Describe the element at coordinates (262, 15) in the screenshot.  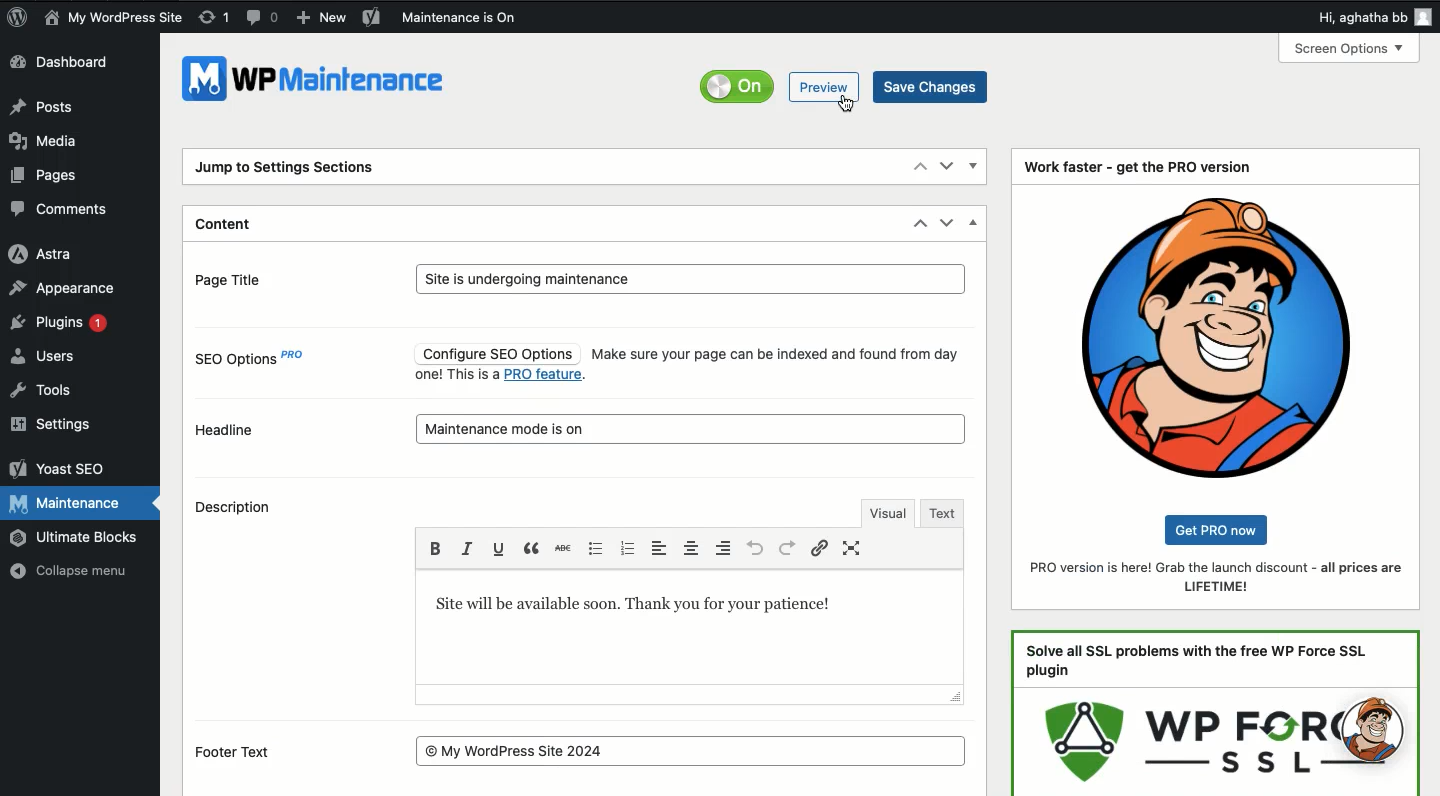
I see `Comment` at that location.